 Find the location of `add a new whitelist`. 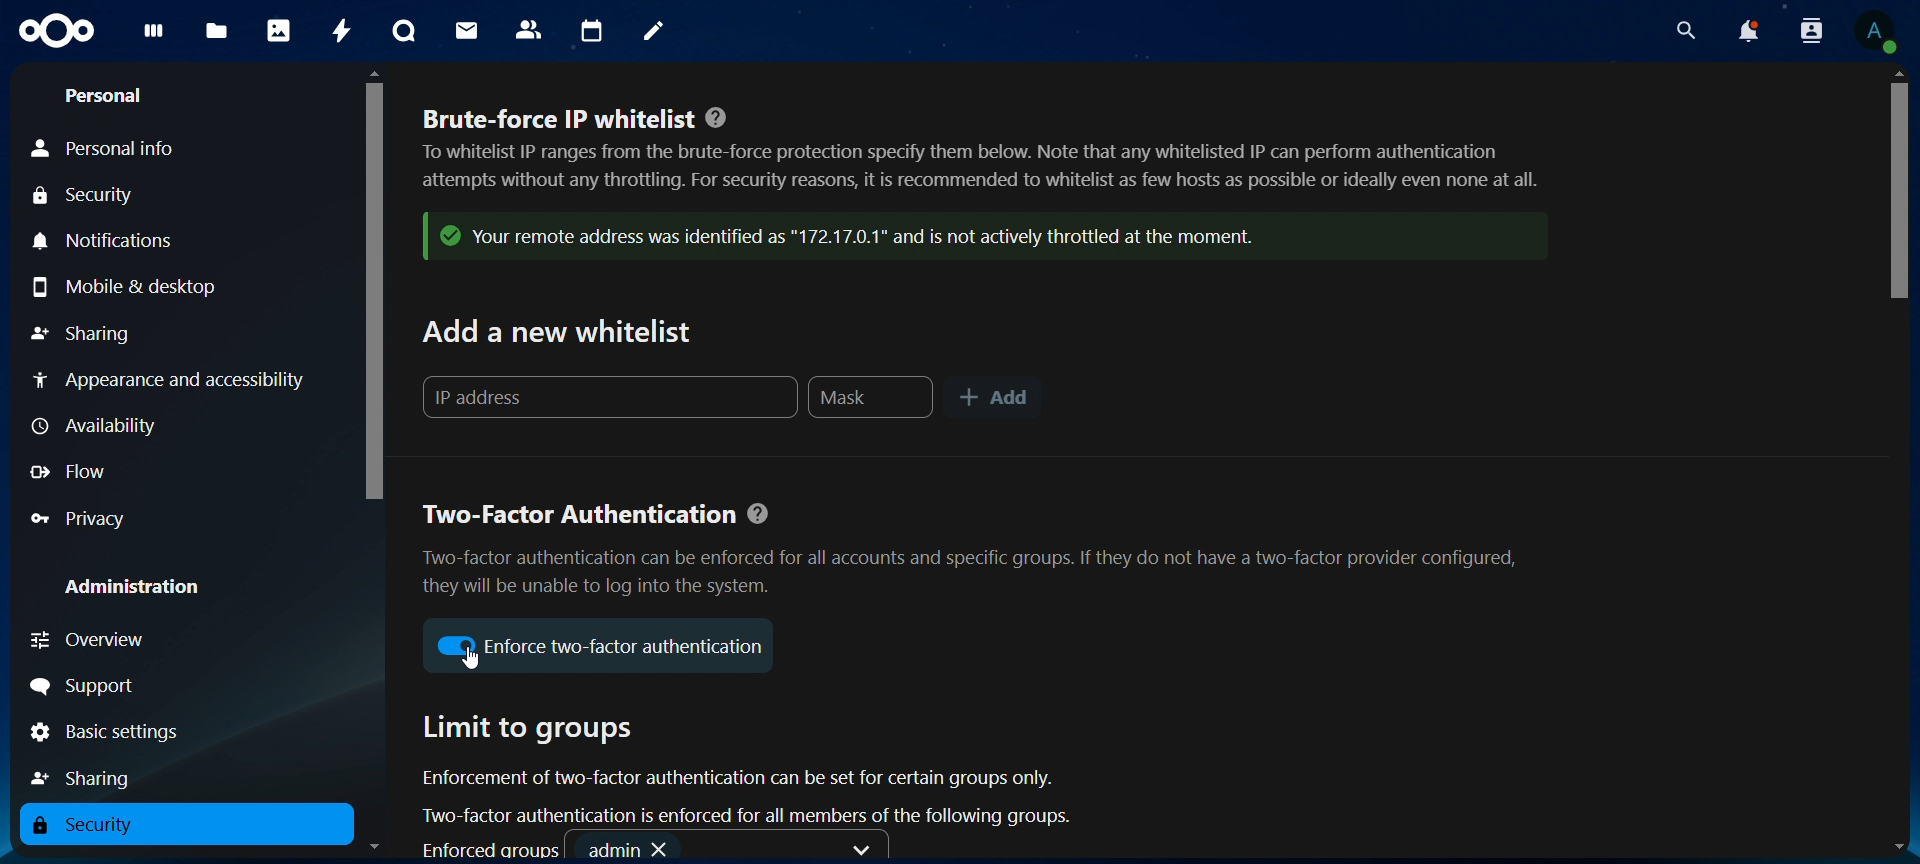

add a new whitelist is located at coordinates (560, 336).